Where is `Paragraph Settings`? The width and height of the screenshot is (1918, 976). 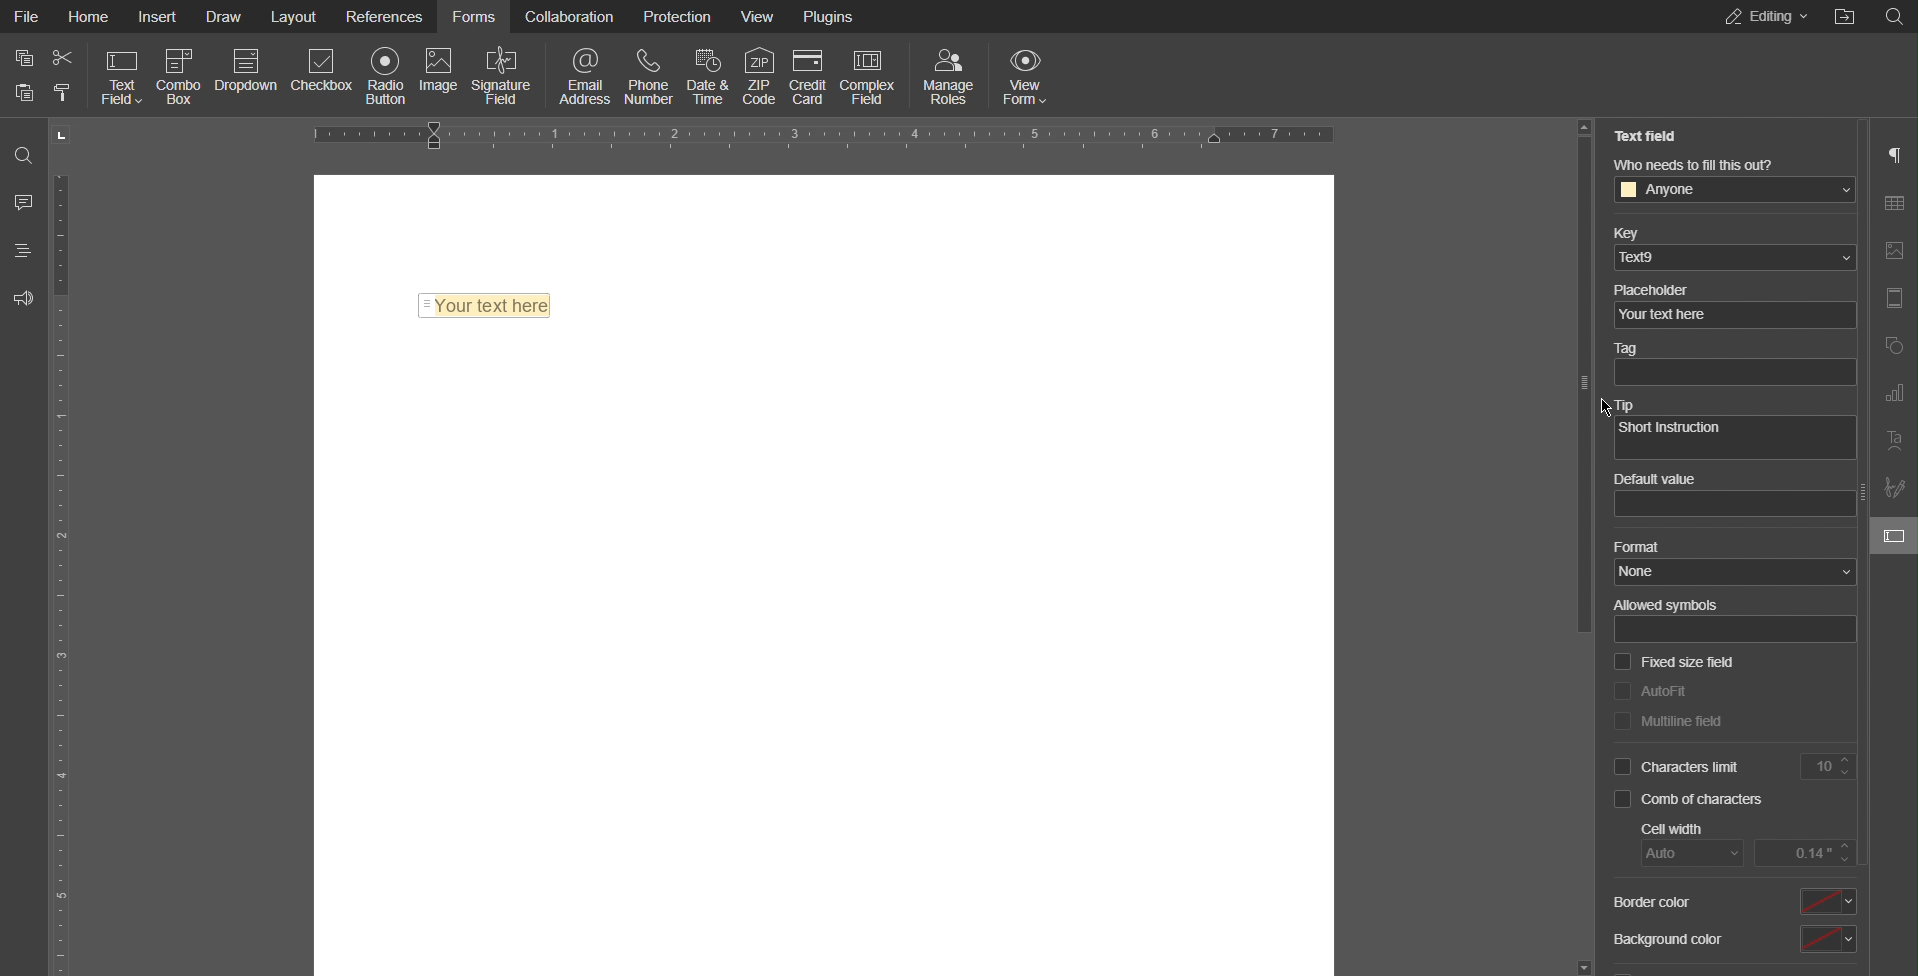
Paragraph Settings is located at coordinates (1893, 153).